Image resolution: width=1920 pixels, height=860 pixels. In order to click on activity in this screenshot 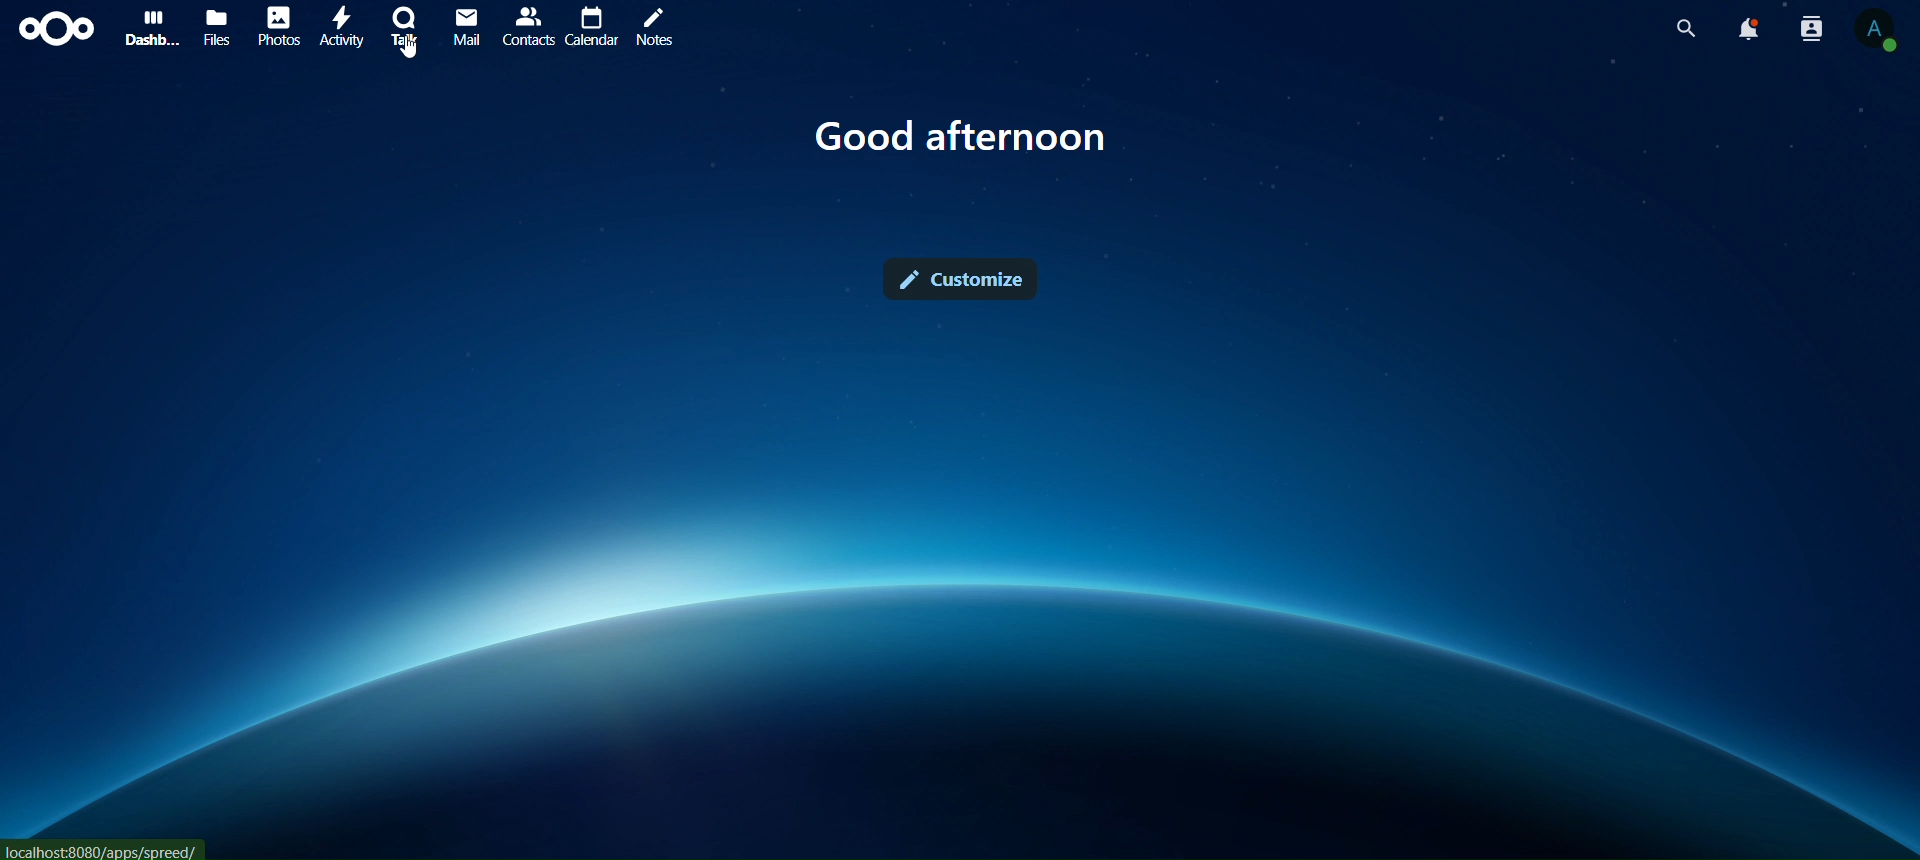, I will do `click(346, 29)`.